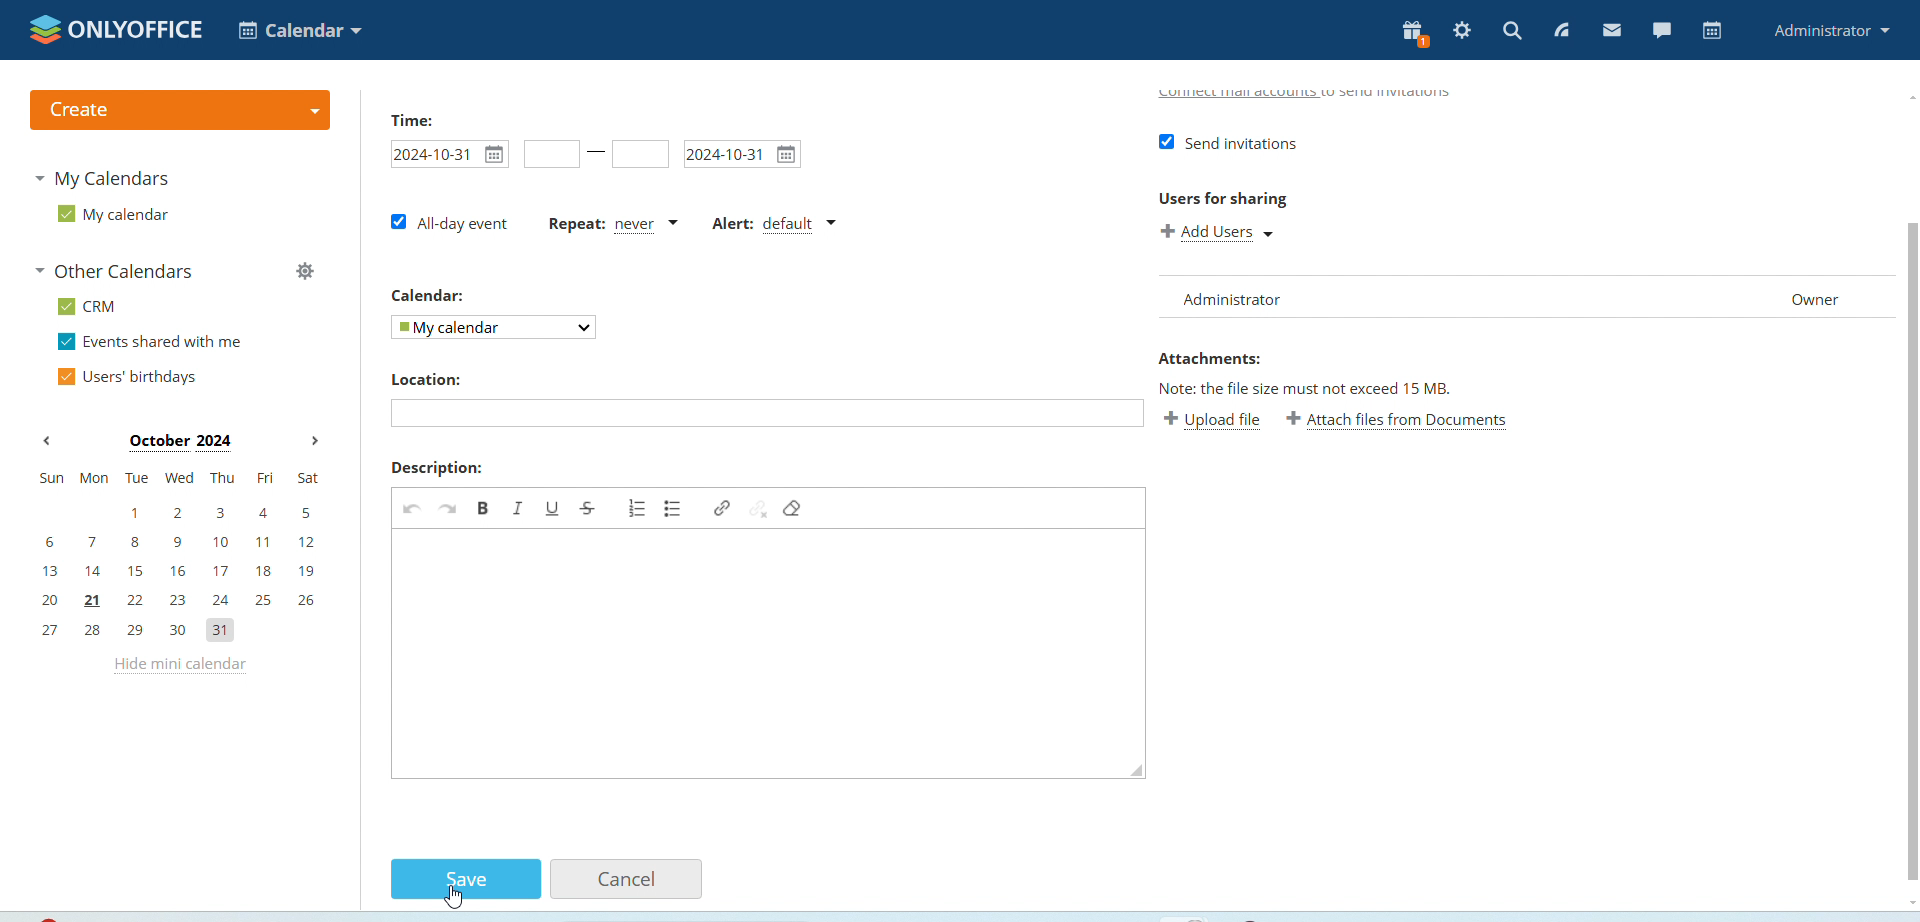  Describe the element at coordinates (1302, 387) in the screenshot. I see `Note: the file size must not exceed 15 MB` at that location.